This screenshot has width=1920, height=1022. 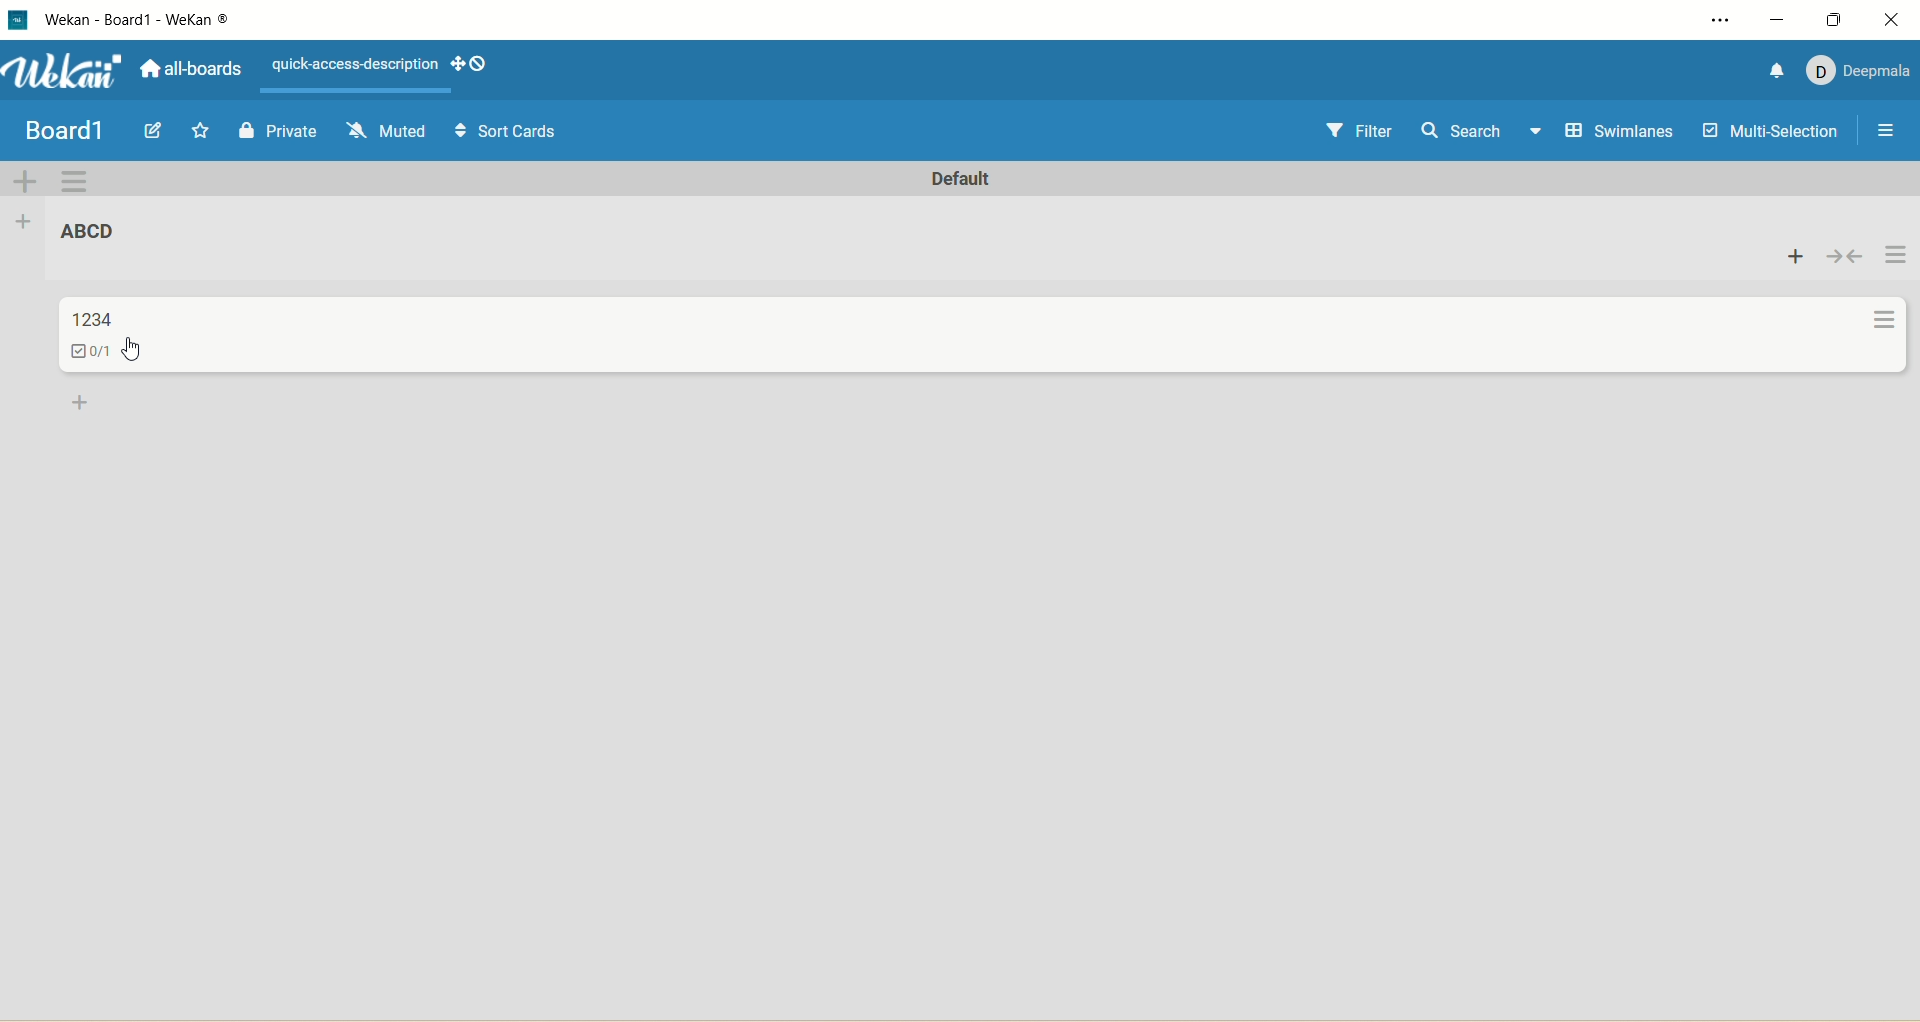 I want to click on search, so click(x=1480, y=134).